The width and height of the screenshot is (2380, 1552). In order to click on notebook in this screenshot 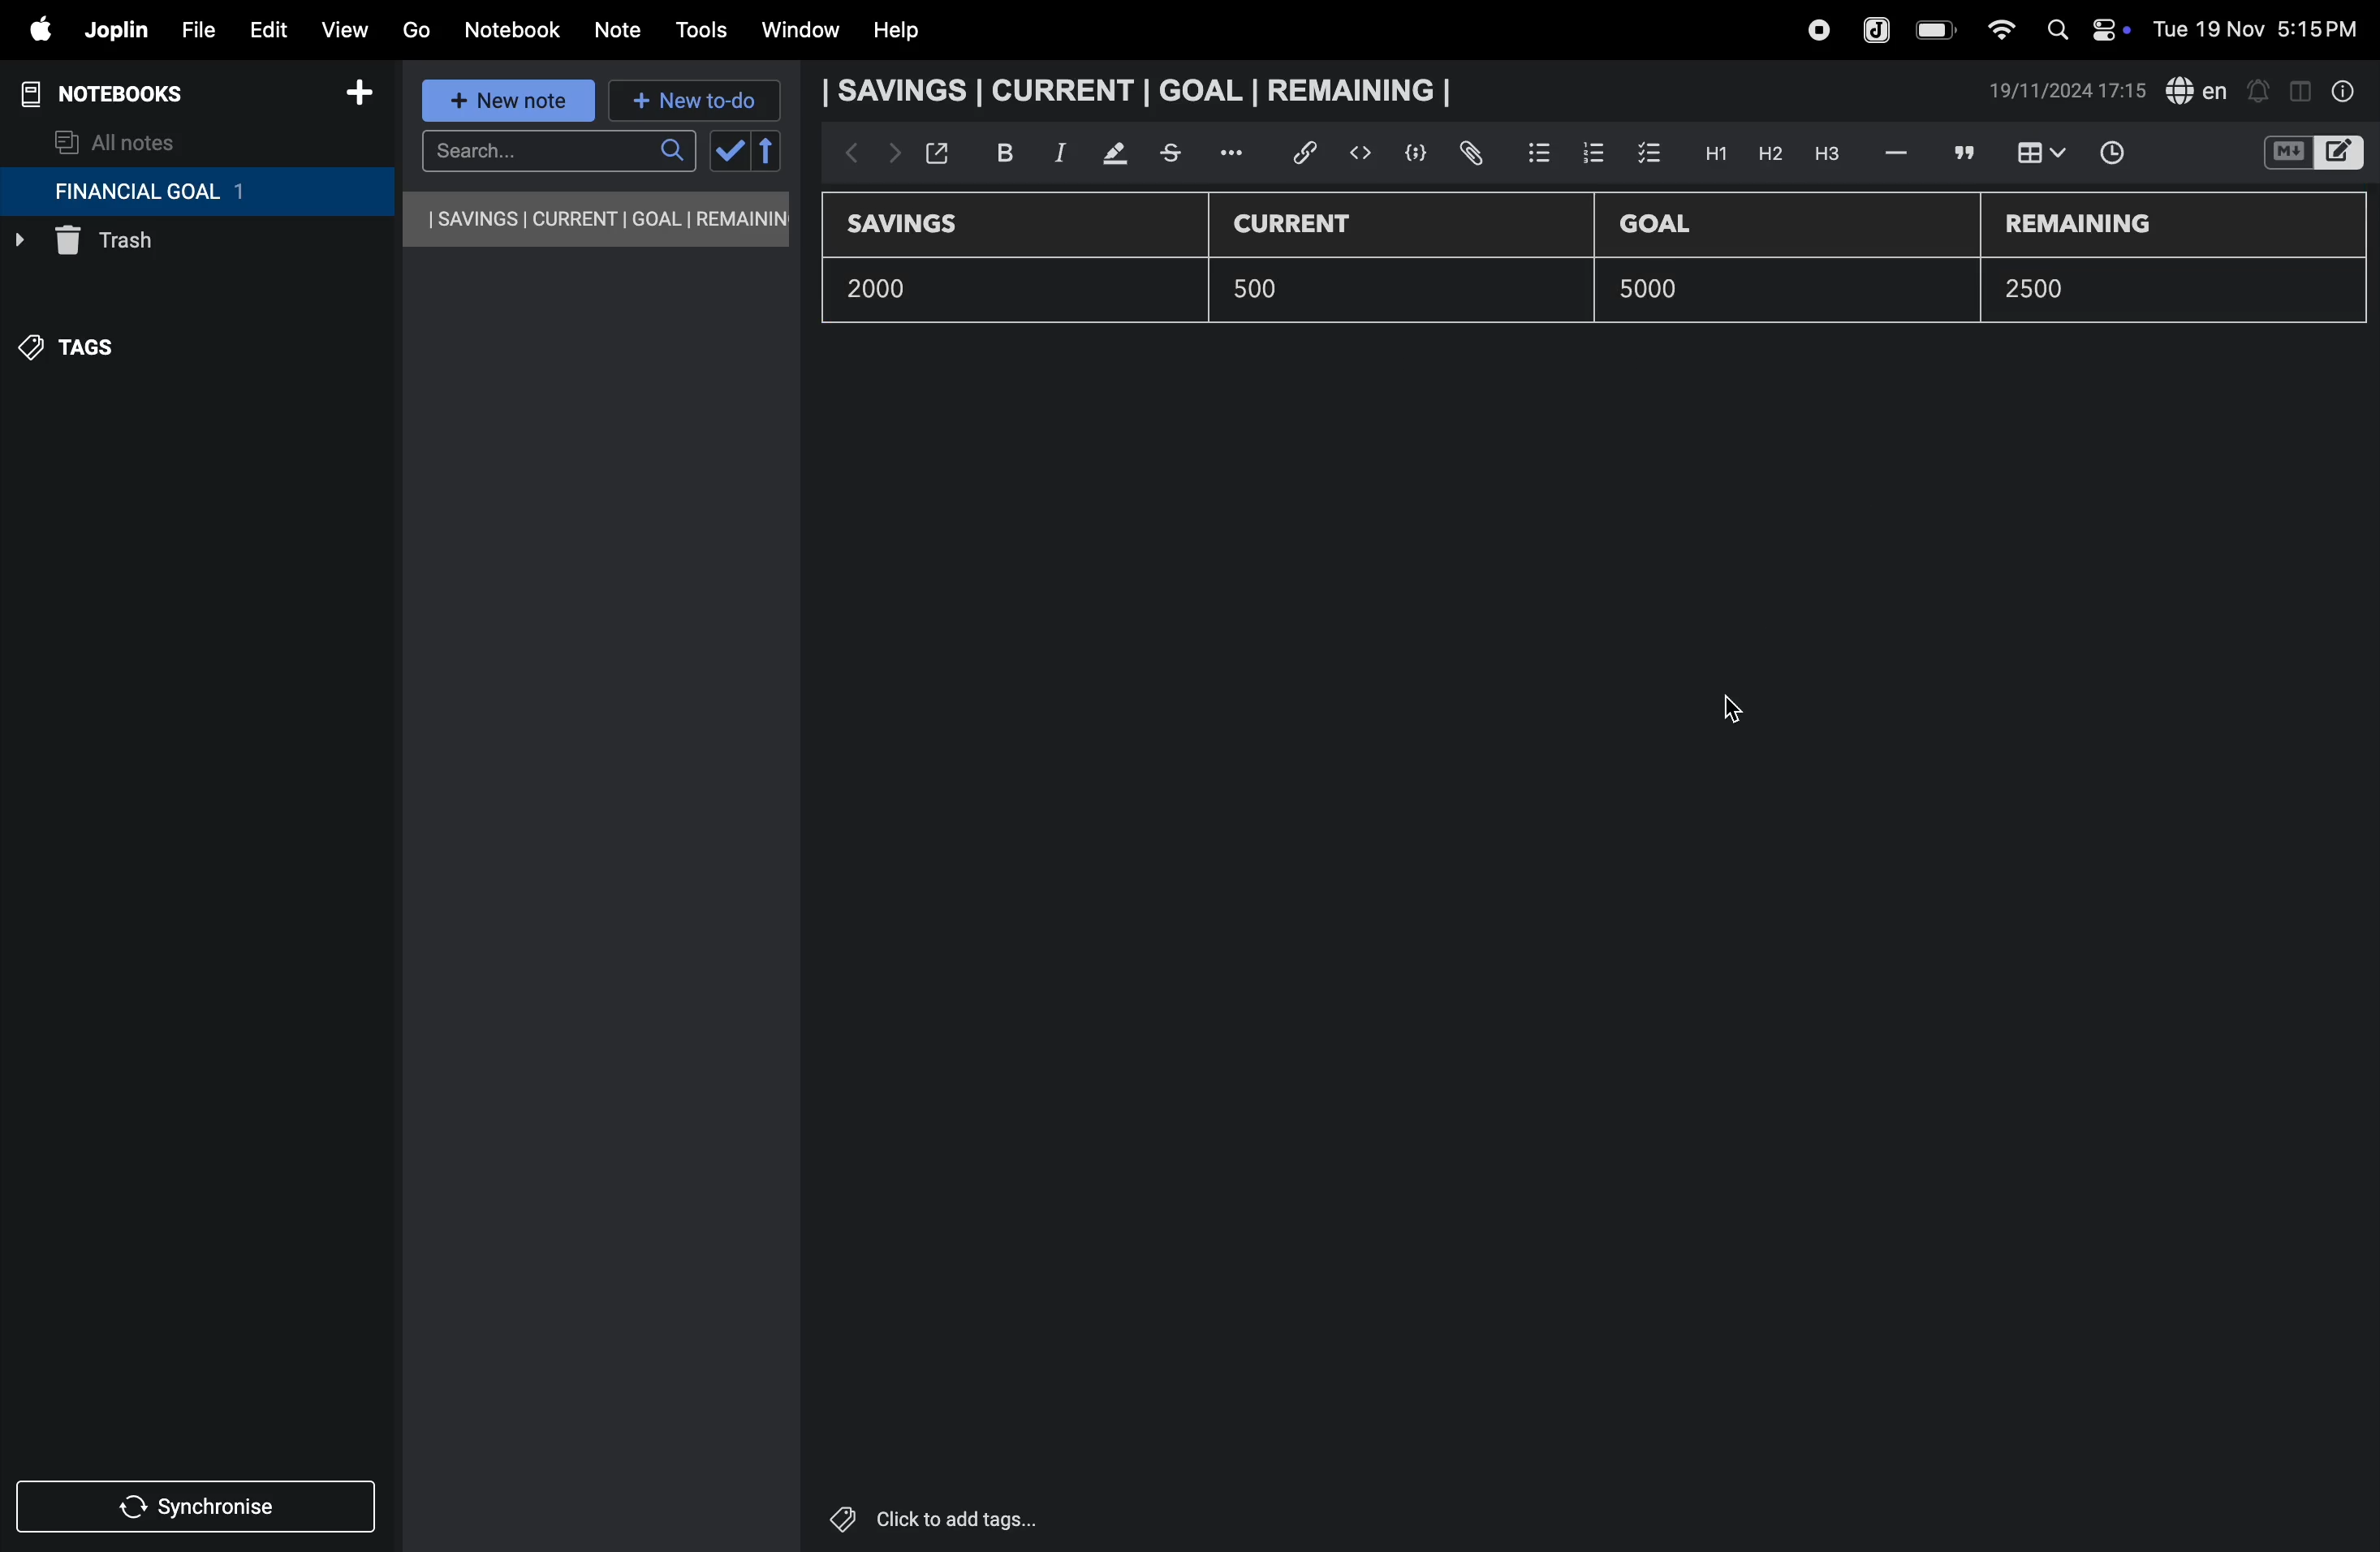, I will do `click(511, 30)`.